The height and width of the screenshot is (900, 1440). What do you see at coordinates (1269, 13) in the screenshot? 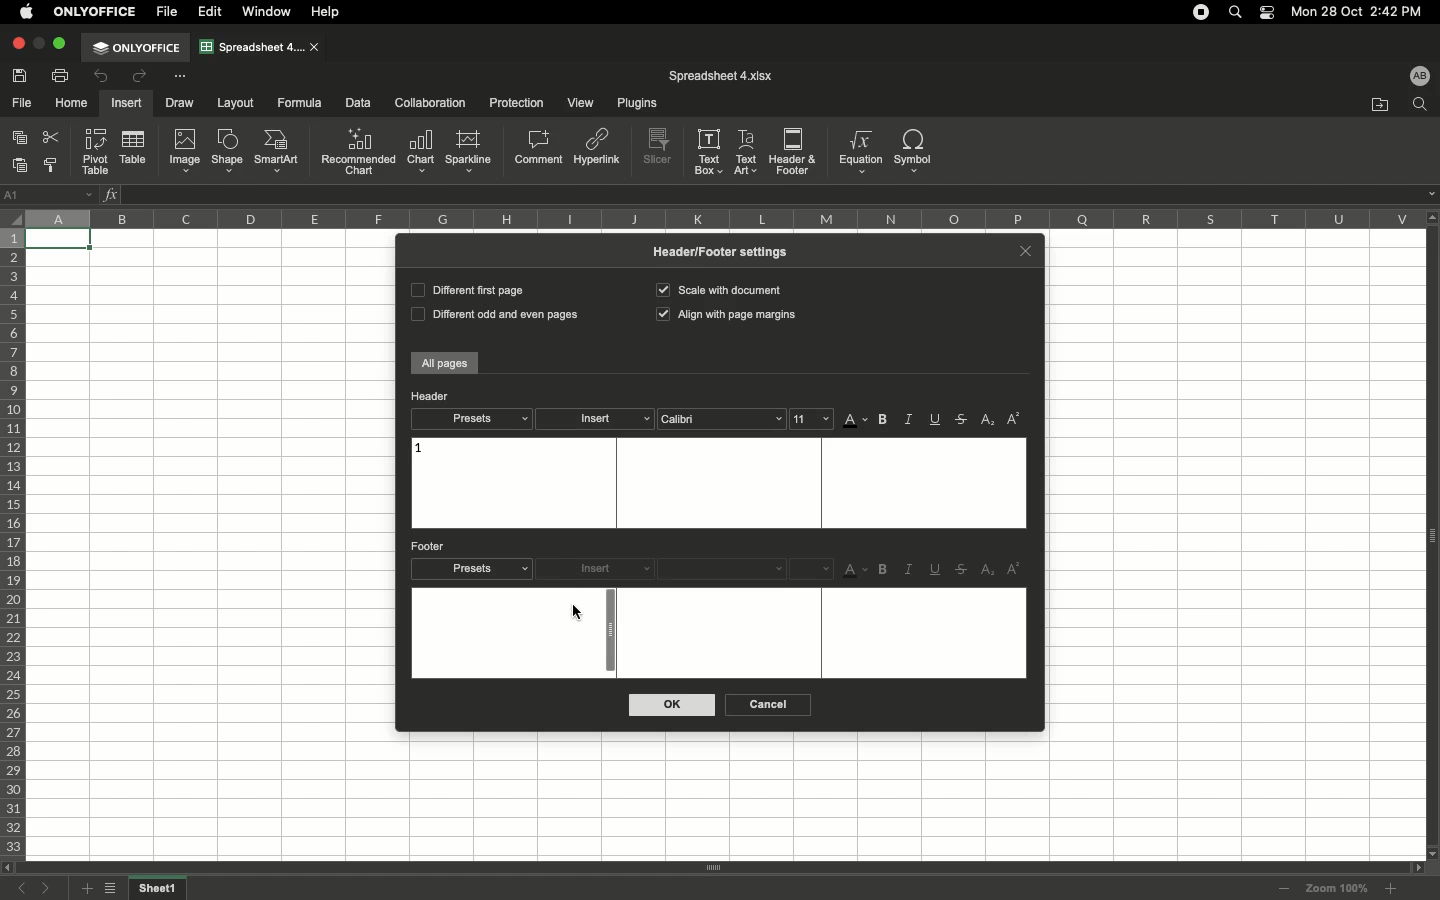
I see `Notification` at bounding box center [1269, 13].